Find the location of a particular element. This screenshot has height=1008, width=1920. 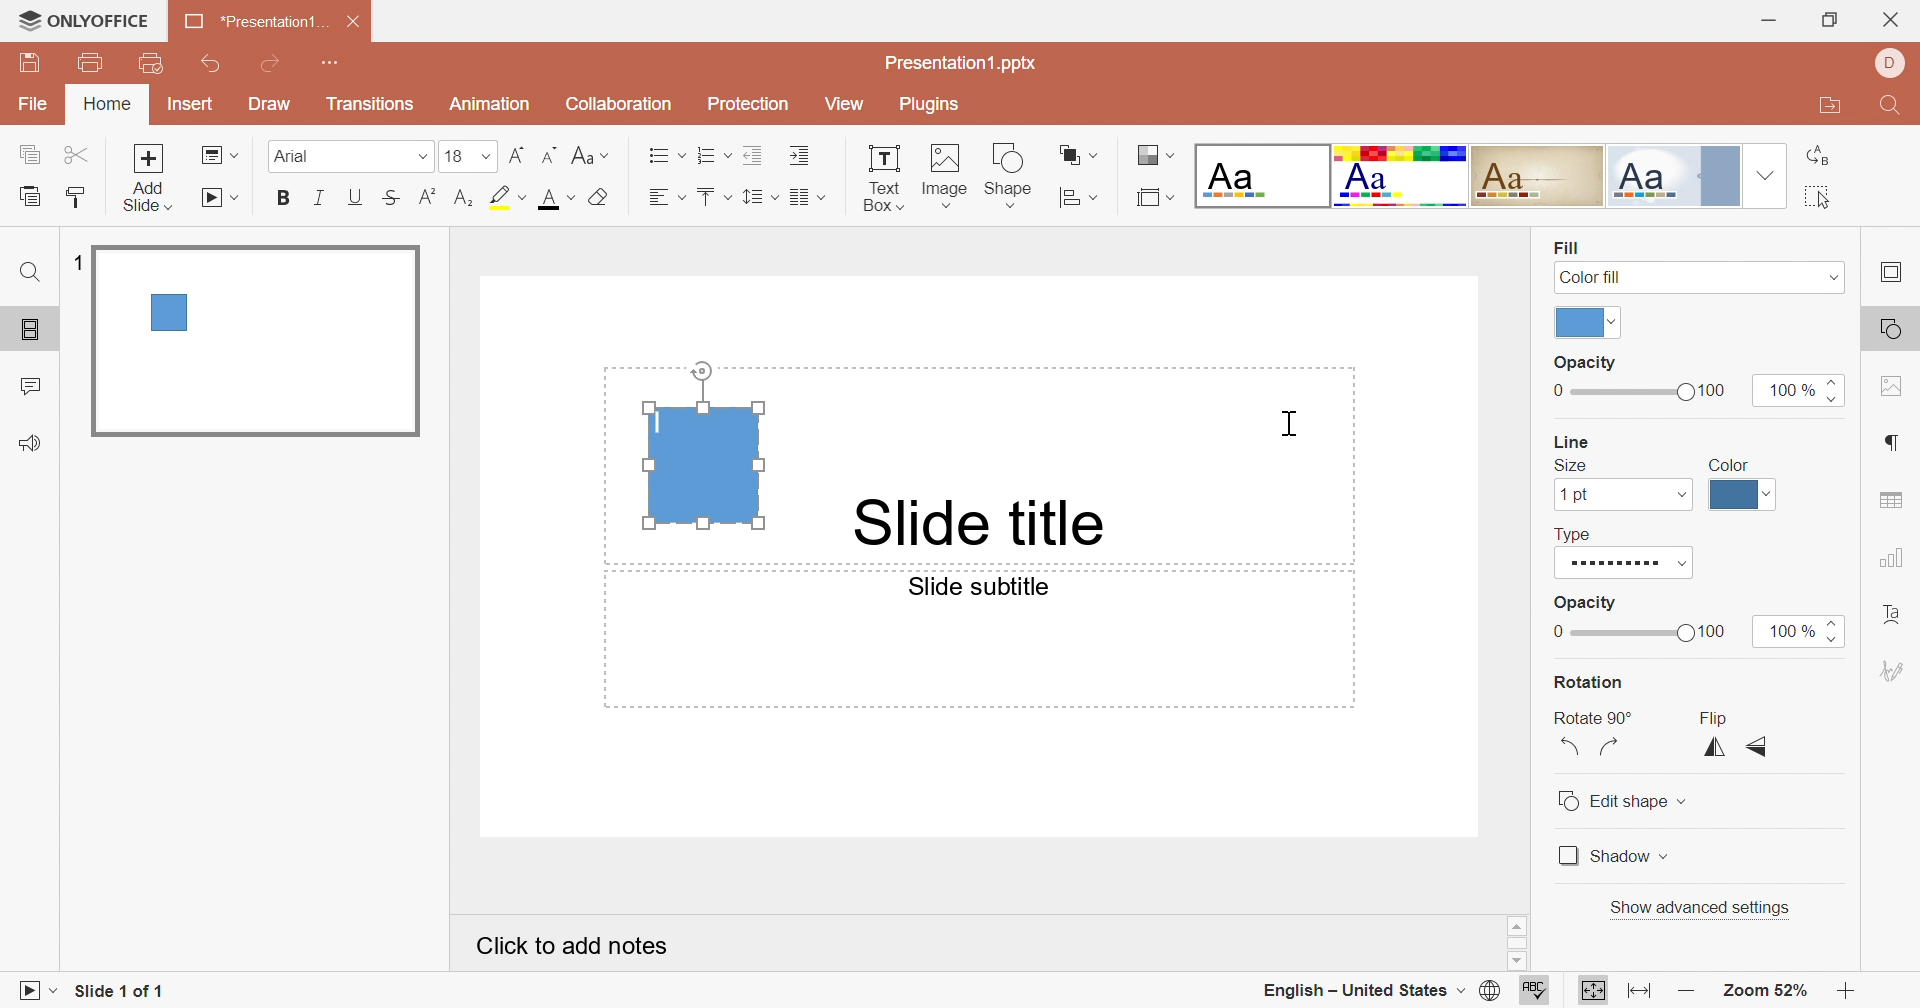

Restore Down is located at coordinates (1831, 19).